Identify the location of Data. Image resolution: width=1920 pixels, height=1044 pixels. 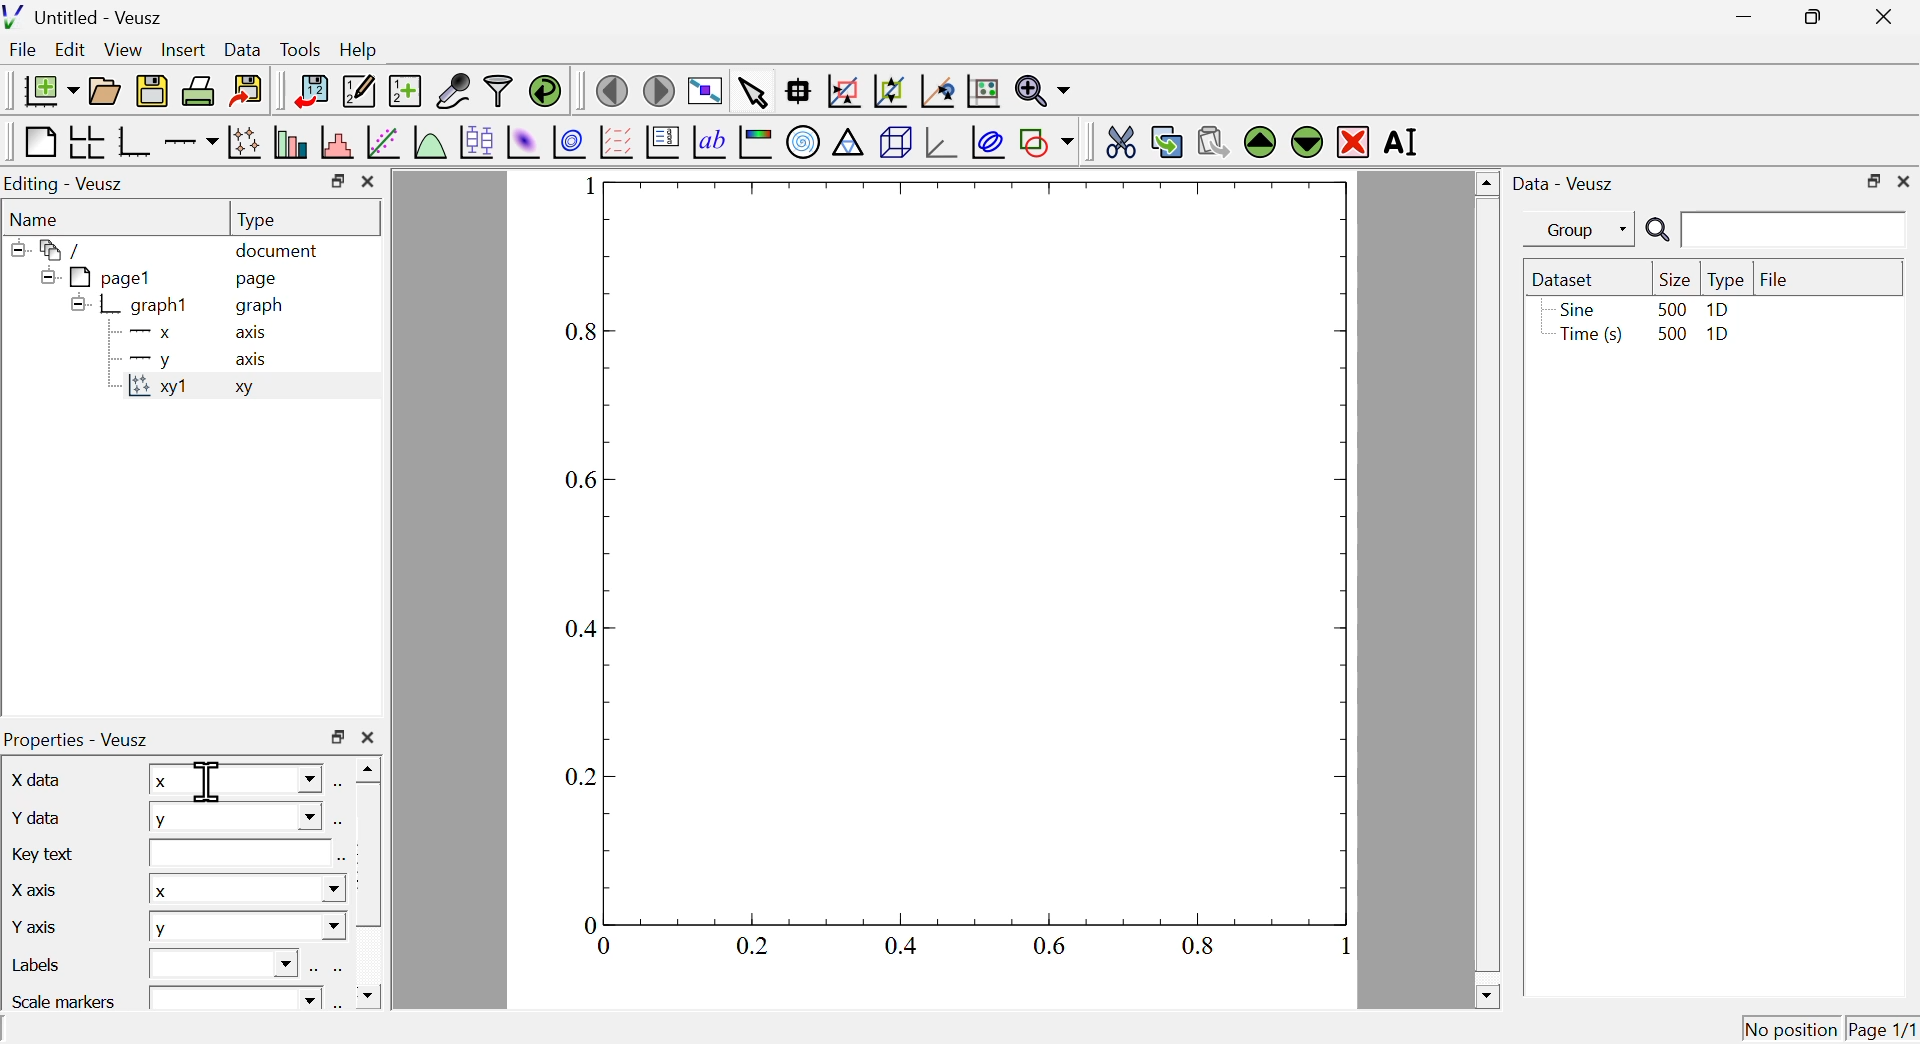
(243, 47).